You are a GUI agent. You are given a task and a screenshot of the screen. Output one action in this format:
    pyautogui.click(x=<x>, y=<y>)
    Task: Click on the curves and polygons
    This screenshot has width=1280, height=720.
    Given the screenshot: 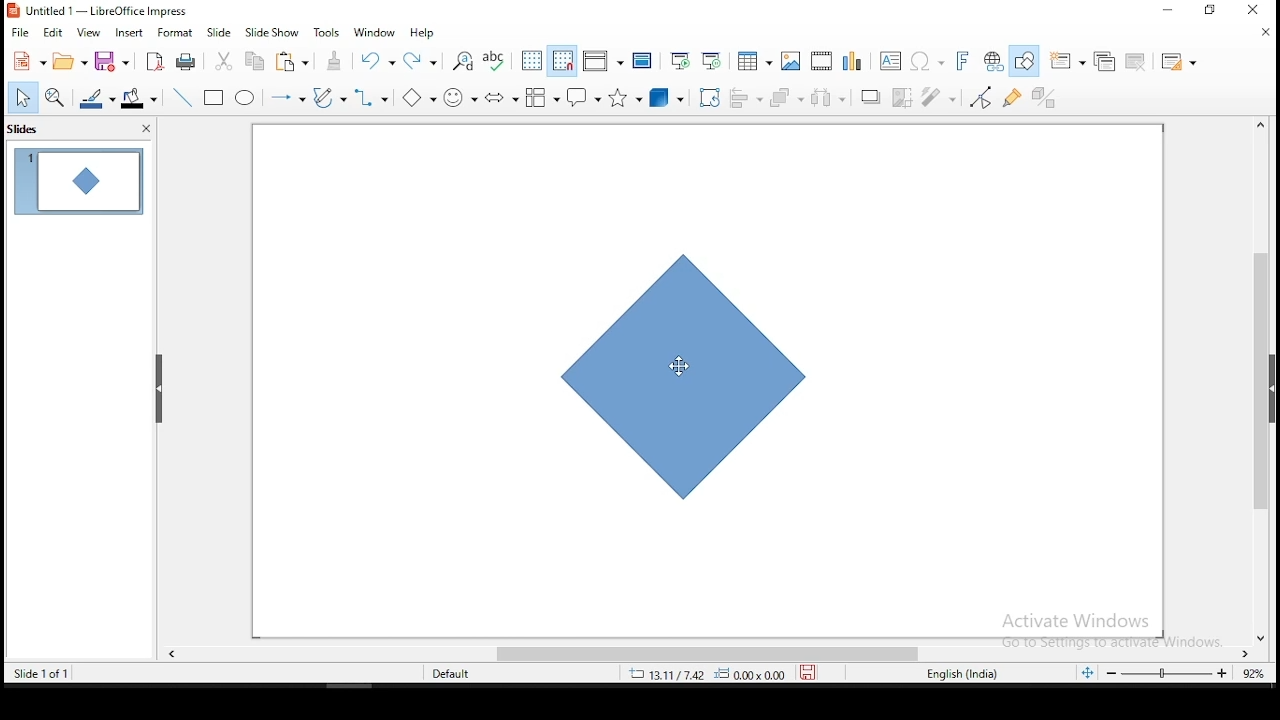 What is the action you would take?
    pyautogui.click(x=329, y=98)
    